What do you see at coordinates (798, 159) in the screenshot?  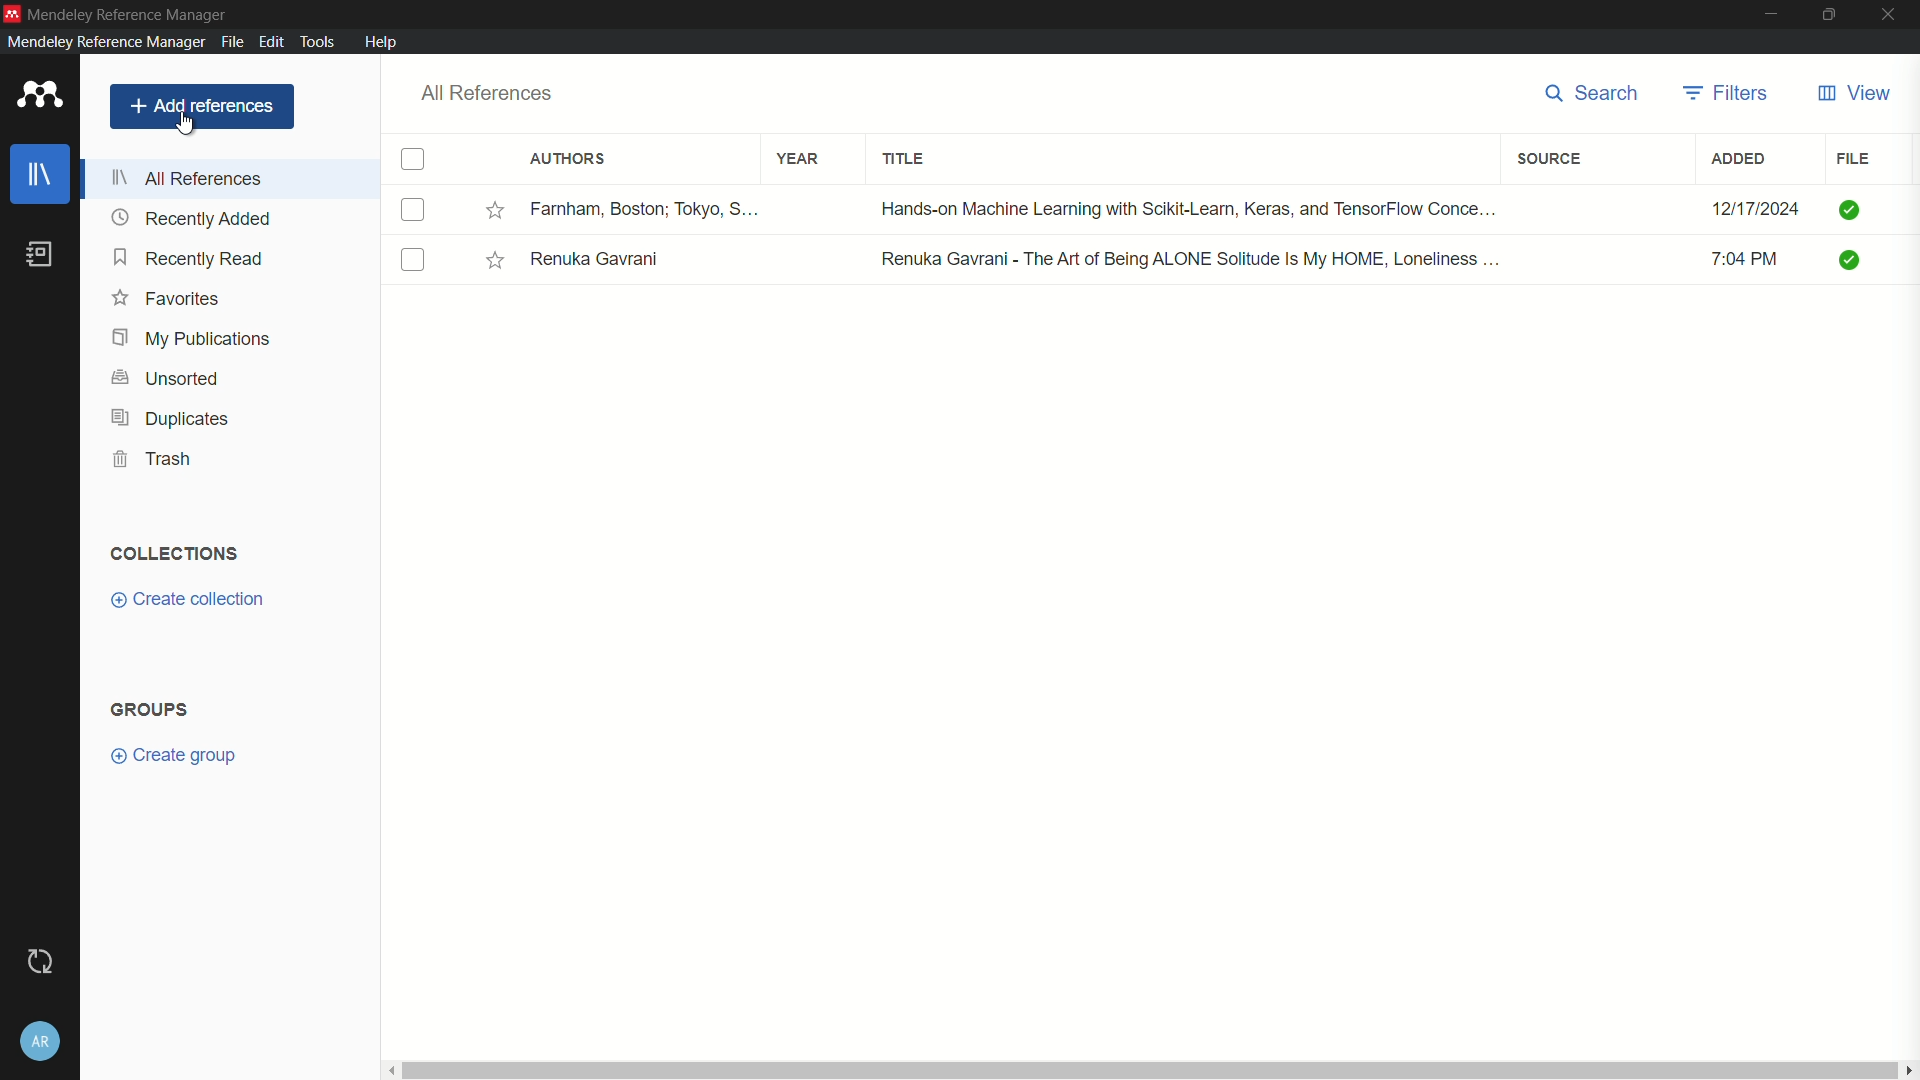 I see `year` at bounding box center [798, 159].